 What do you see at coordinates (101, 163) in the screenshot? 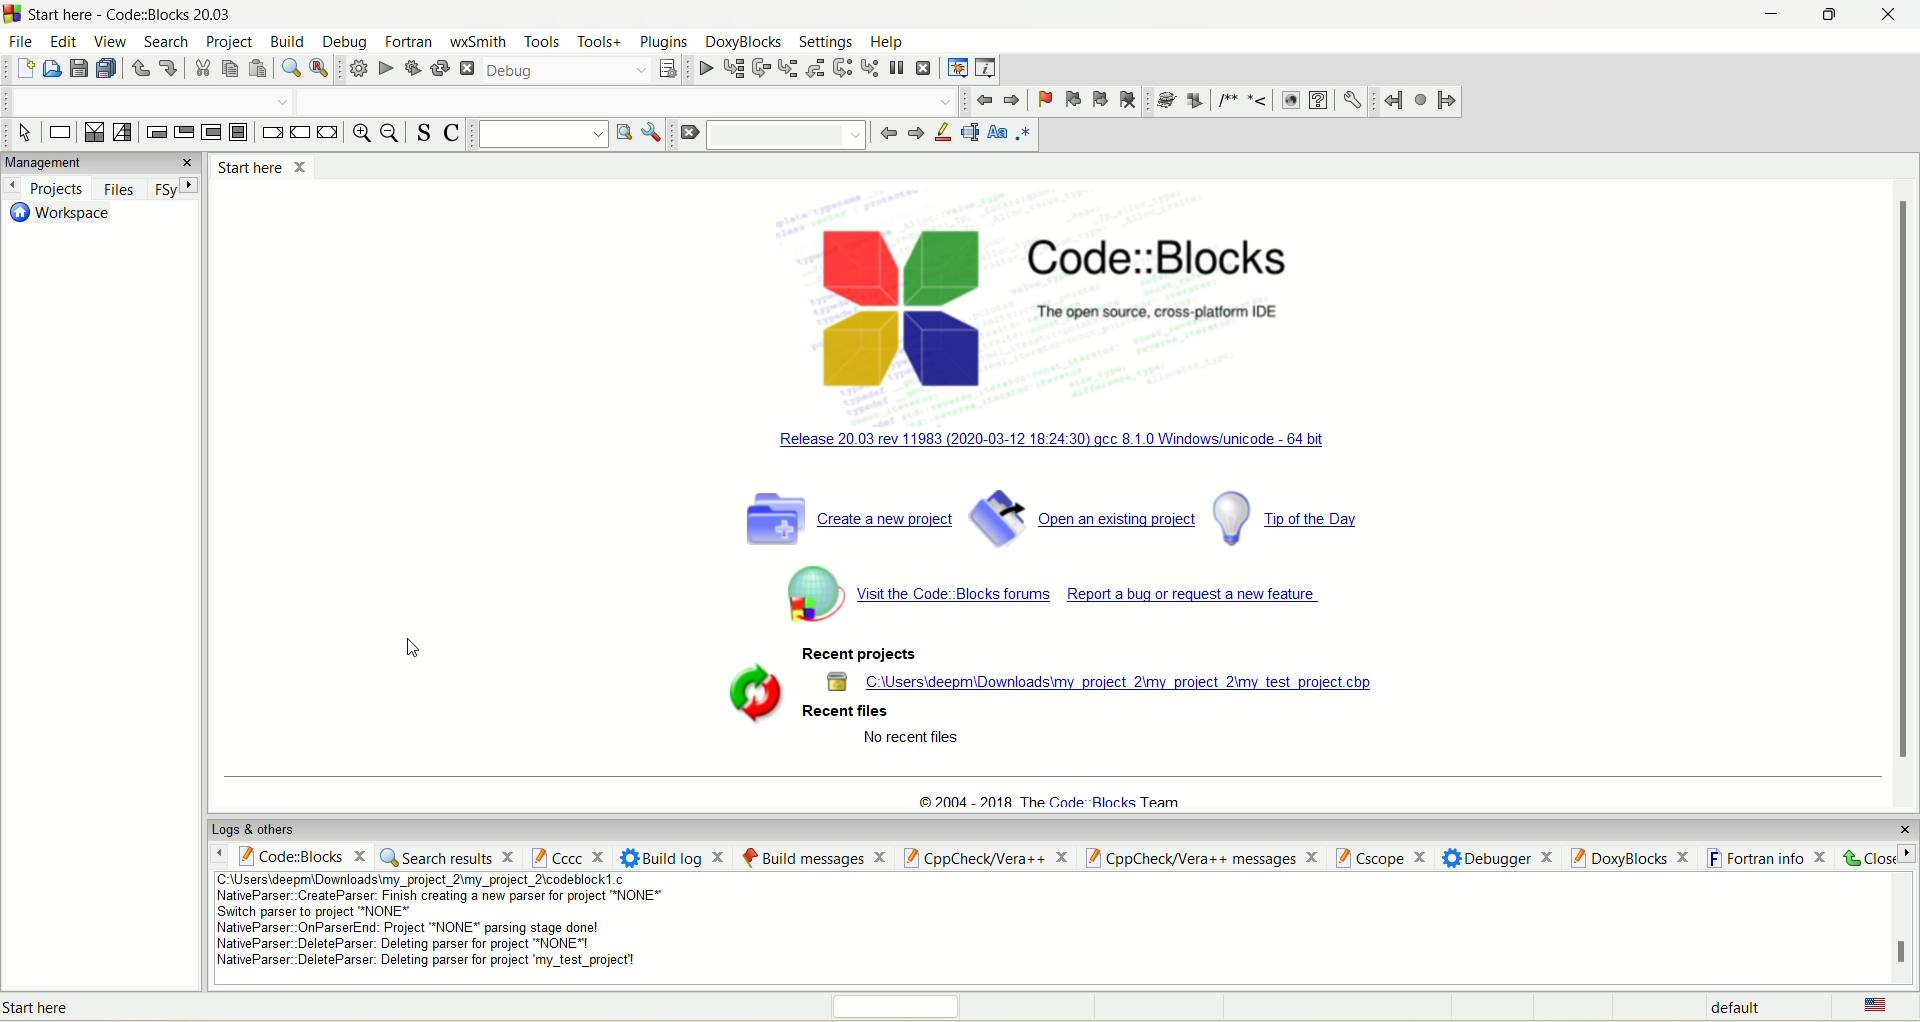
I see `managements` at bounding box center [101, 163].